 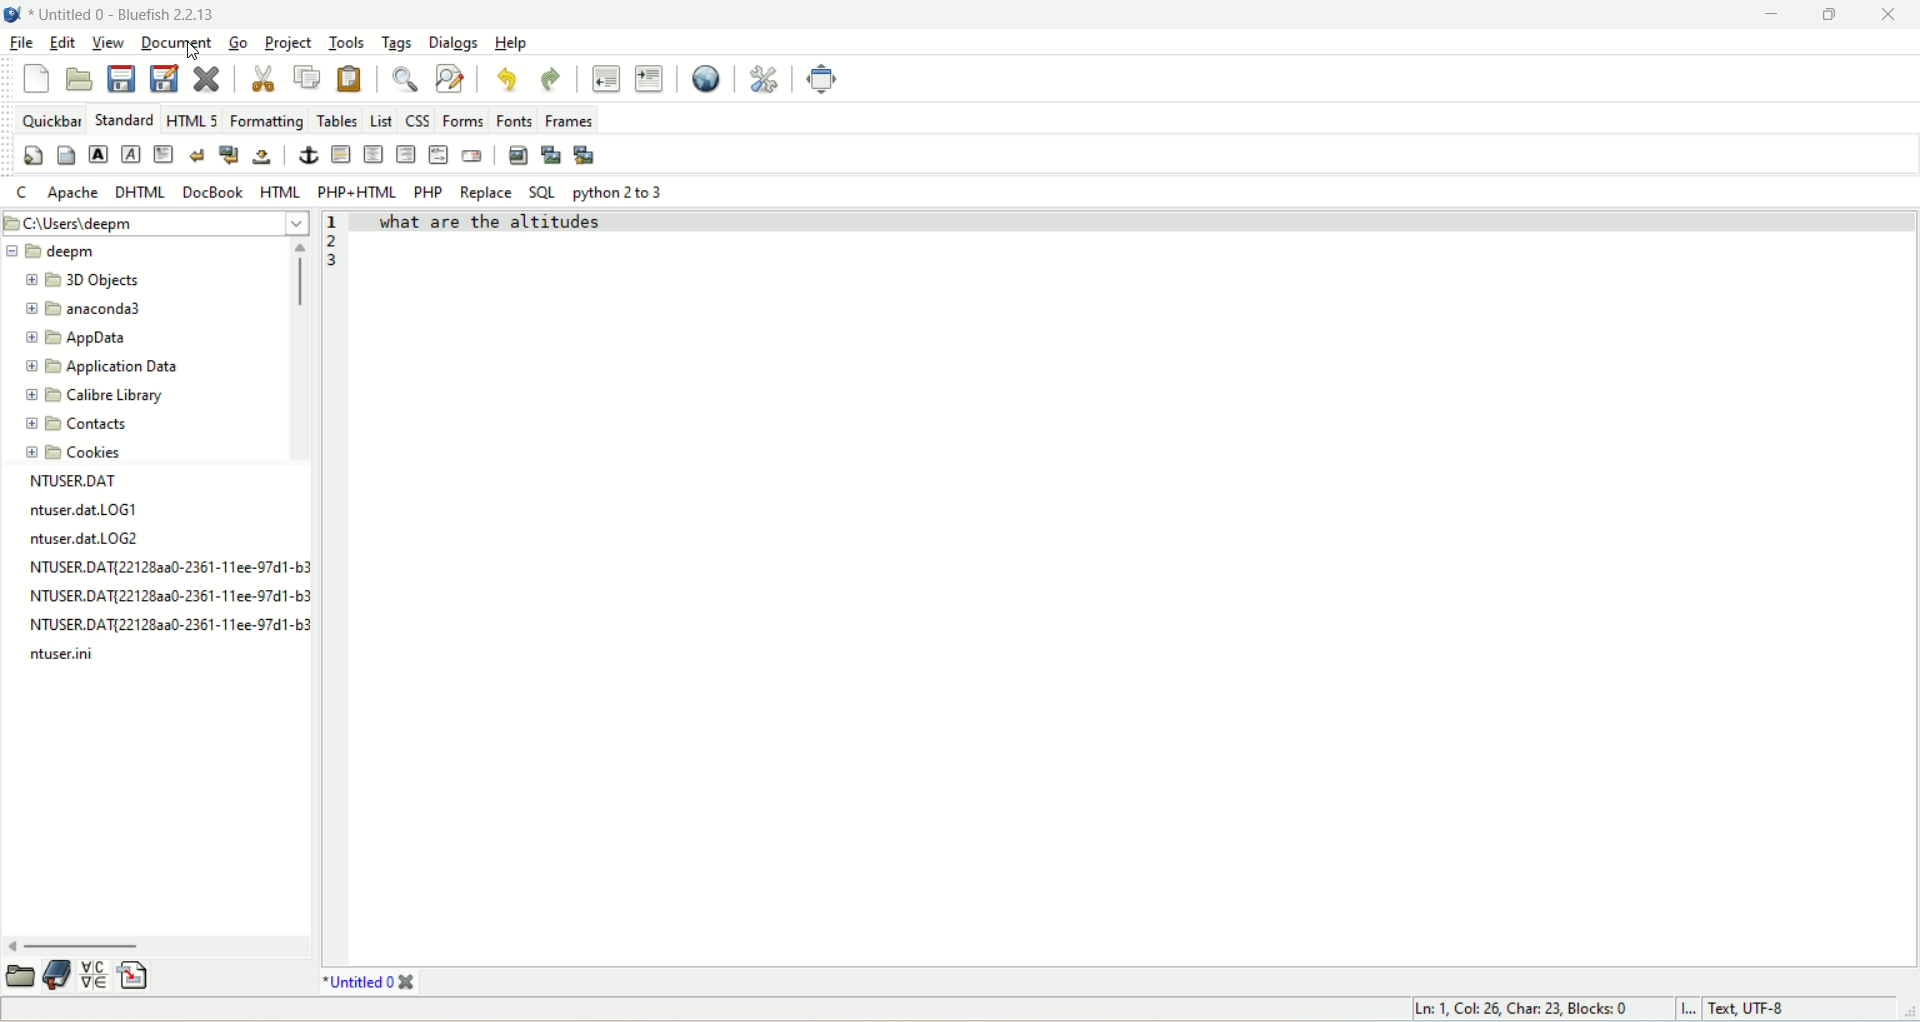 I want to click on body, so click(x=68, y=157).